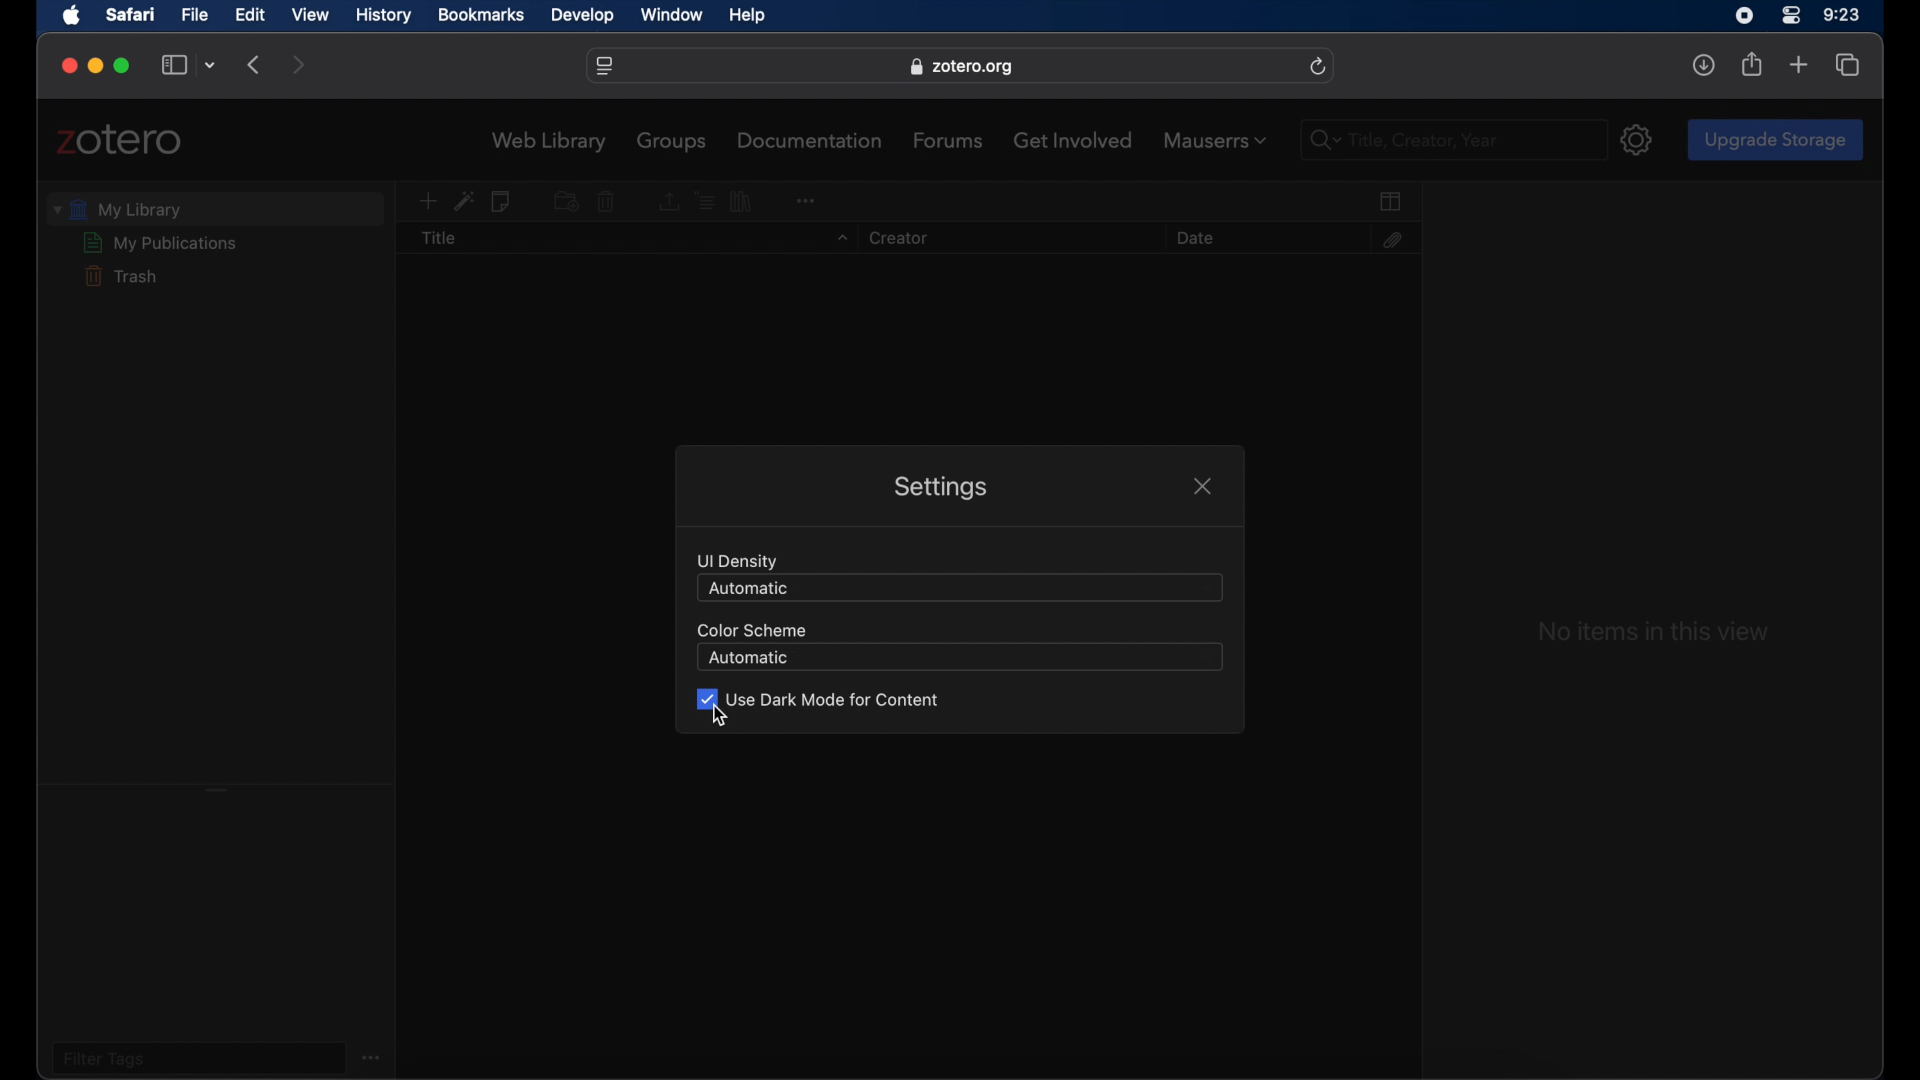 This screenshot has width=1920, height=1080. Describe the element at coordinates (300, 66) in the screenshot. I see `next` at that location.